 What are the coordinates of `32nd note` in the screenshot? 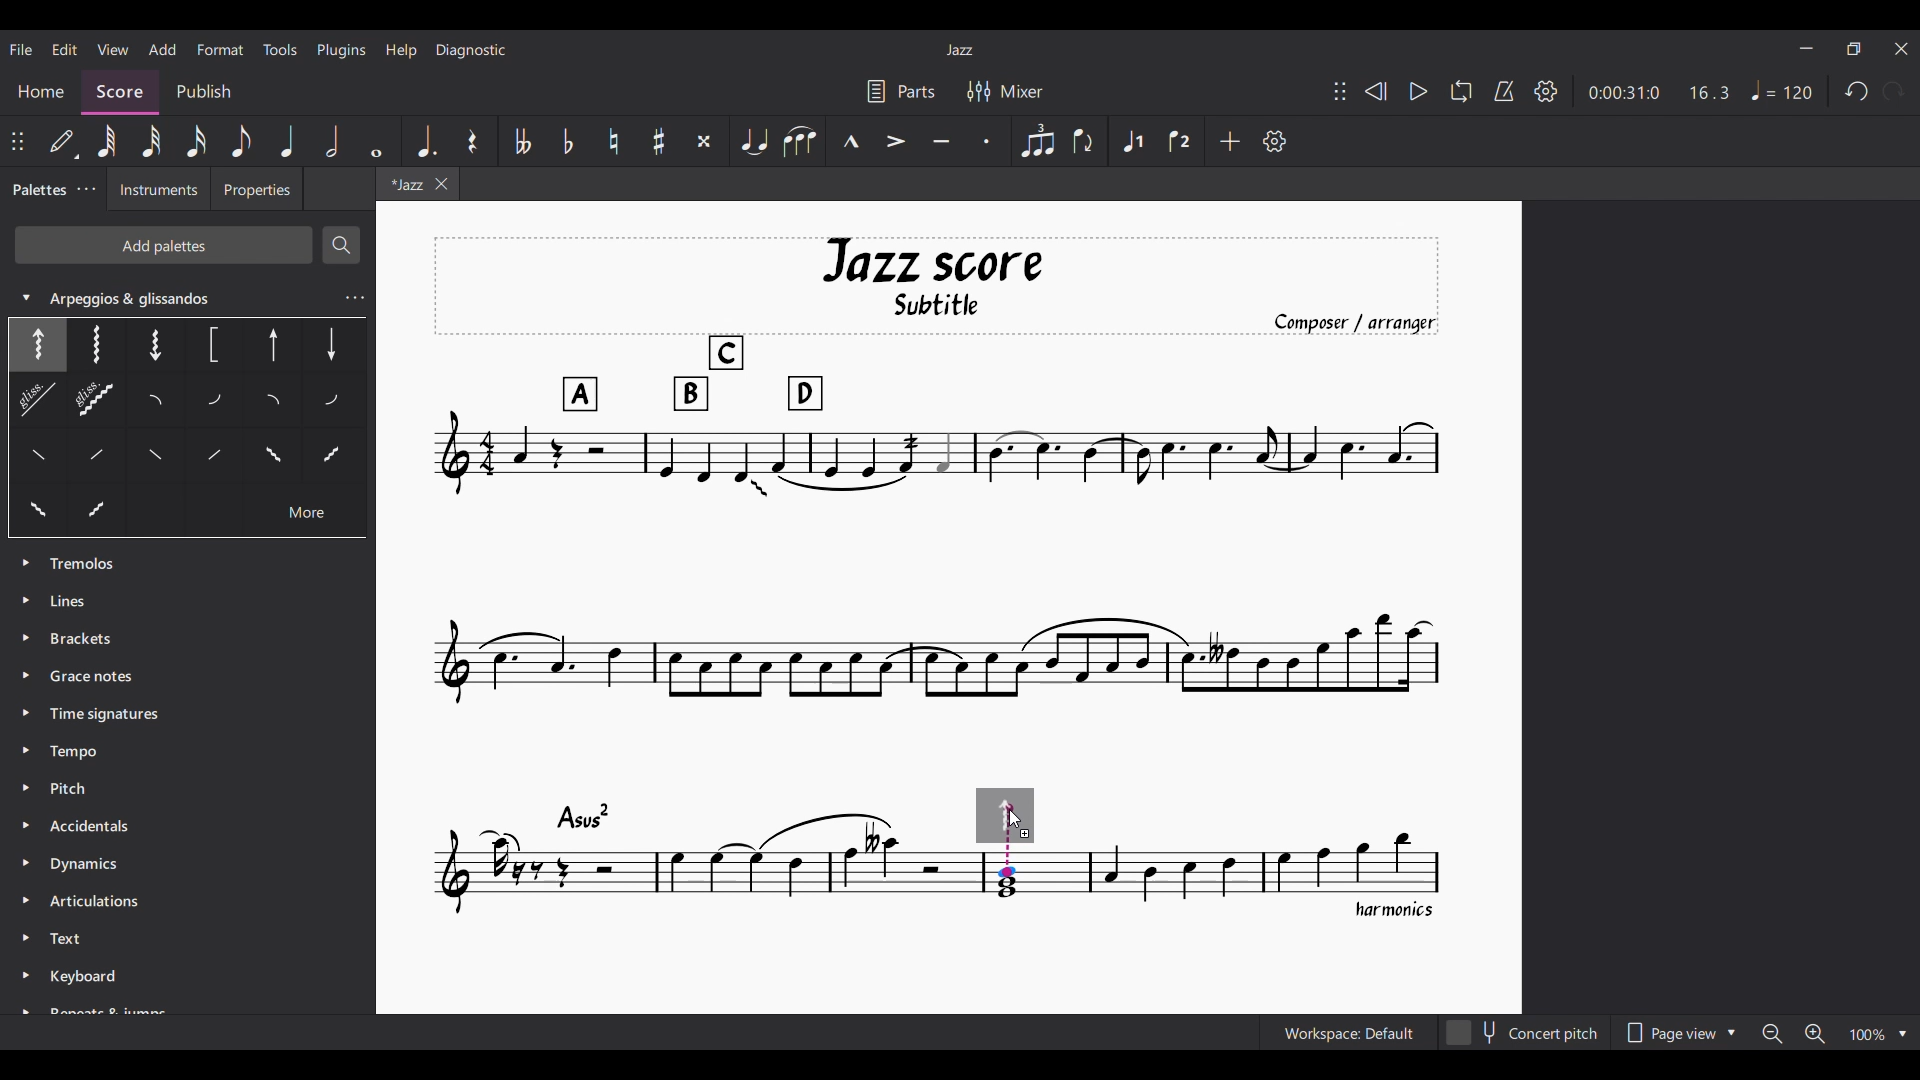 It's located at (151, 142).